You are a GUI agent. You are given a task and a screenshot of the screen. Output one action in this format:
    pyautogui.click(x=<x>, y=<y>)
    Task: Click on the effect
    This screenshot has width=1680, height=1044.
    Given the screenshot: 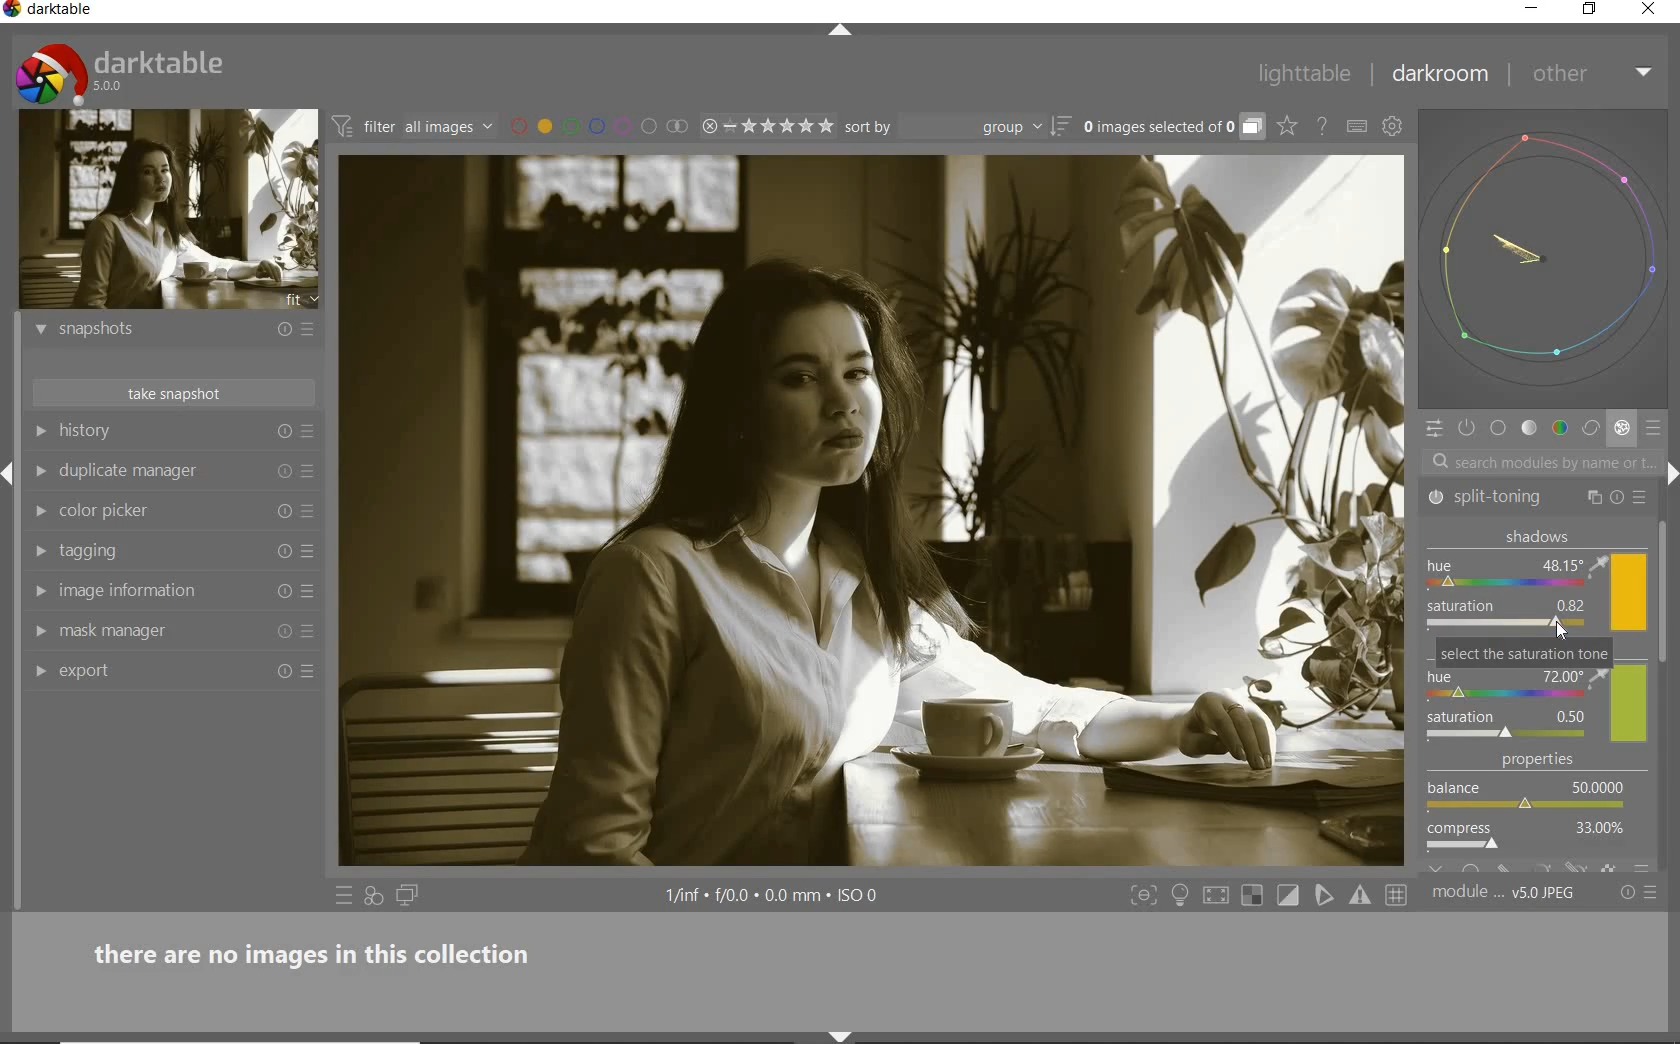 What is the action you would take?
    pyautogui.click(x=1622, y=430)
    